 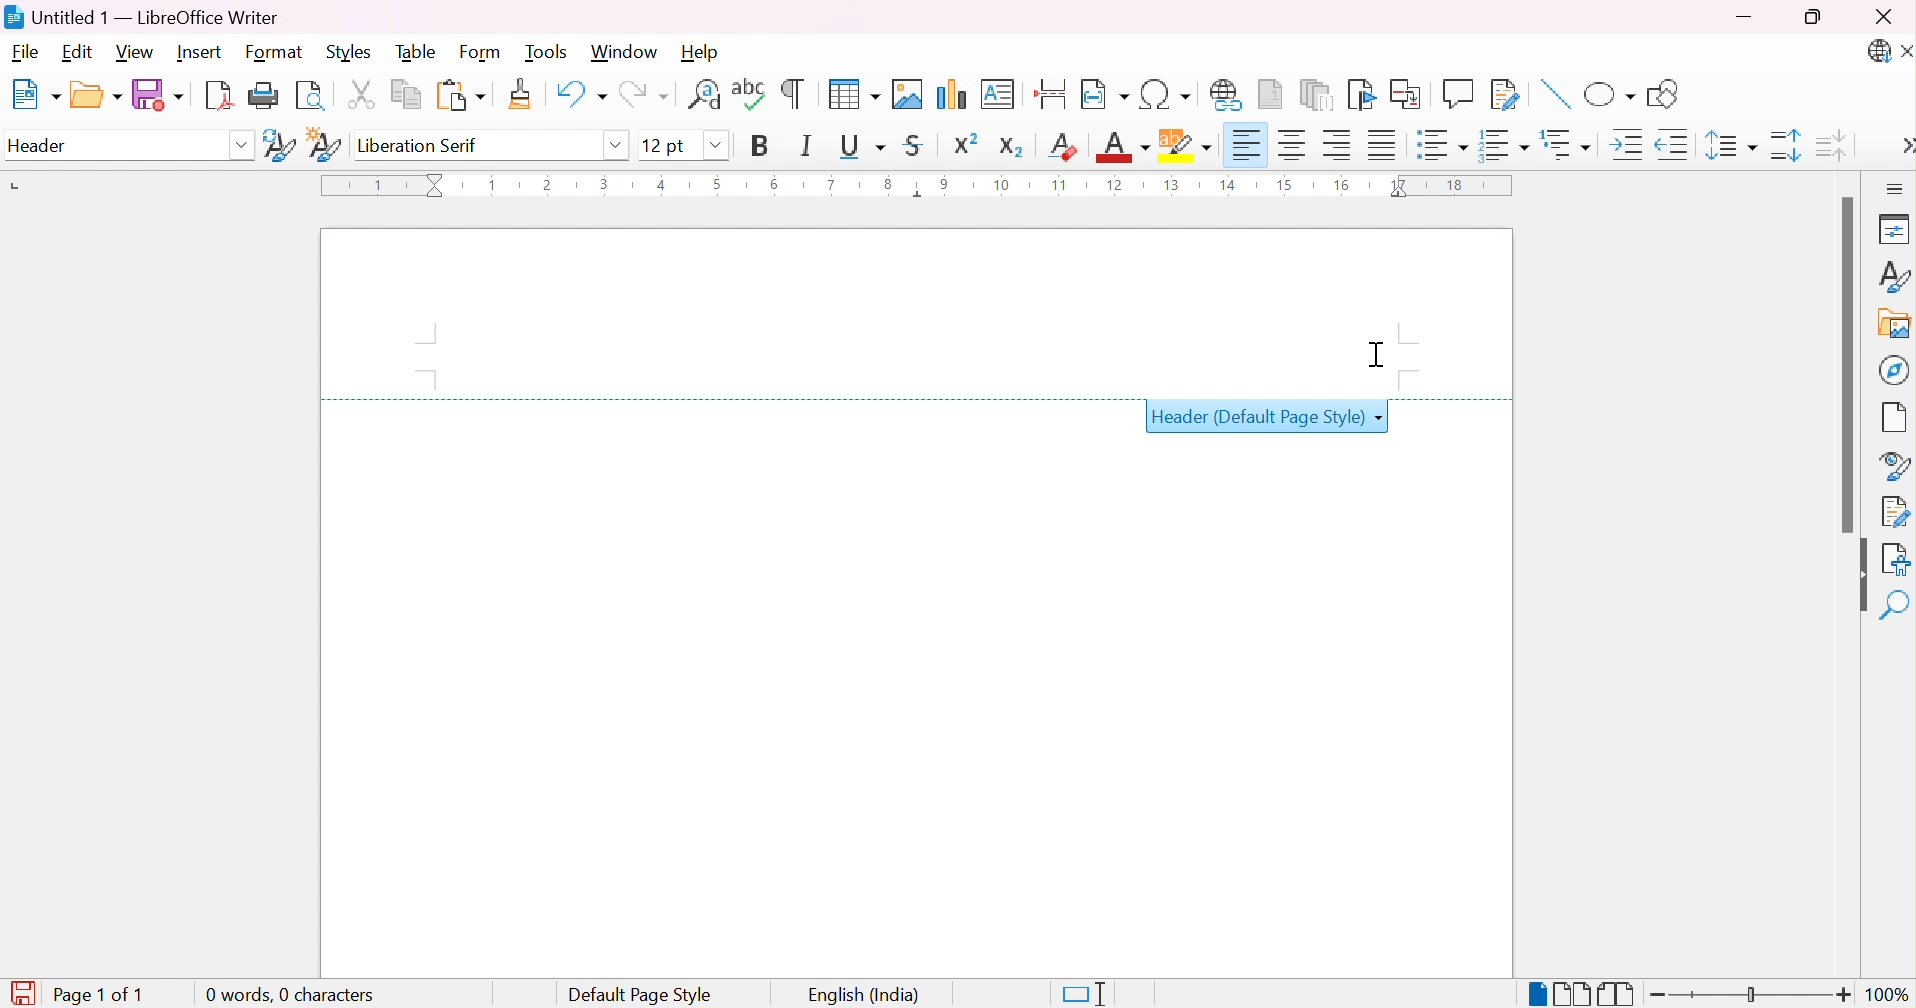 I want to click on Paste, so click(x=461, y=92).